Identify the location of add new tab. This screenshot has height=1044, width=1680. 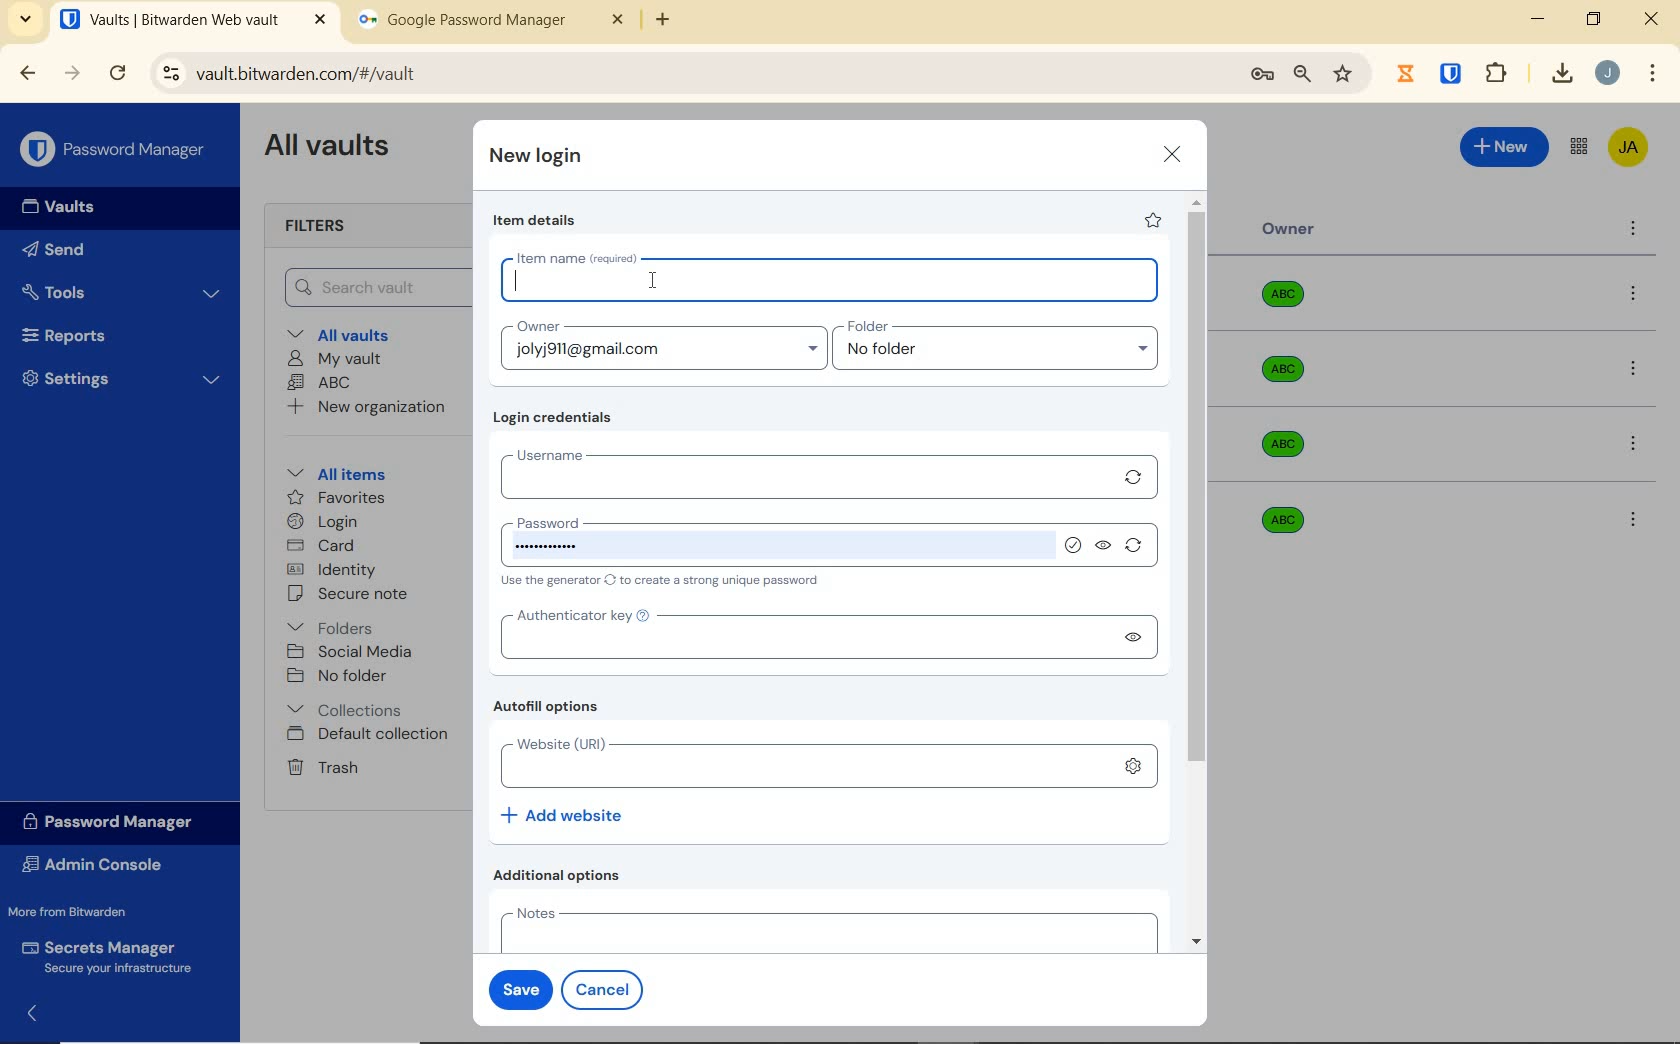
(678, 25).